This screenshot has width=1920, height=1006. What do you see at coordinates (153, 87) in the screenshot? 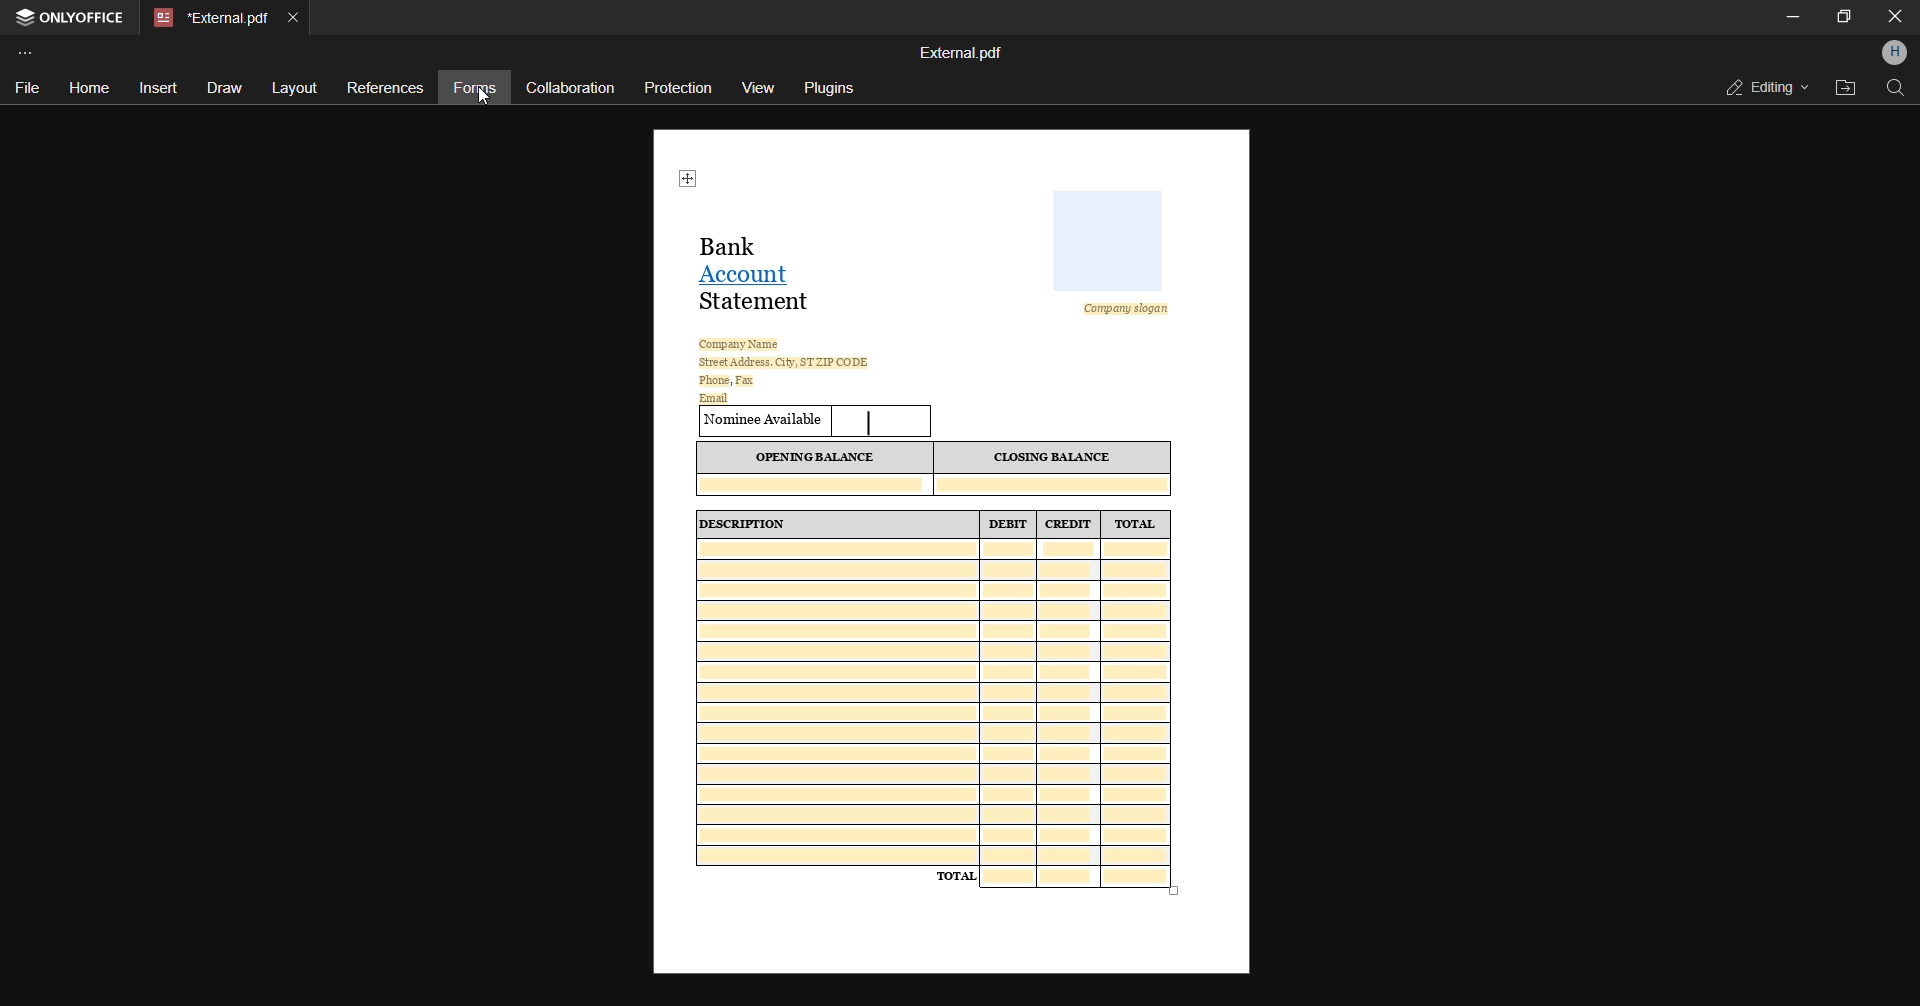
I see `insert` at bounding box center [153, 87].